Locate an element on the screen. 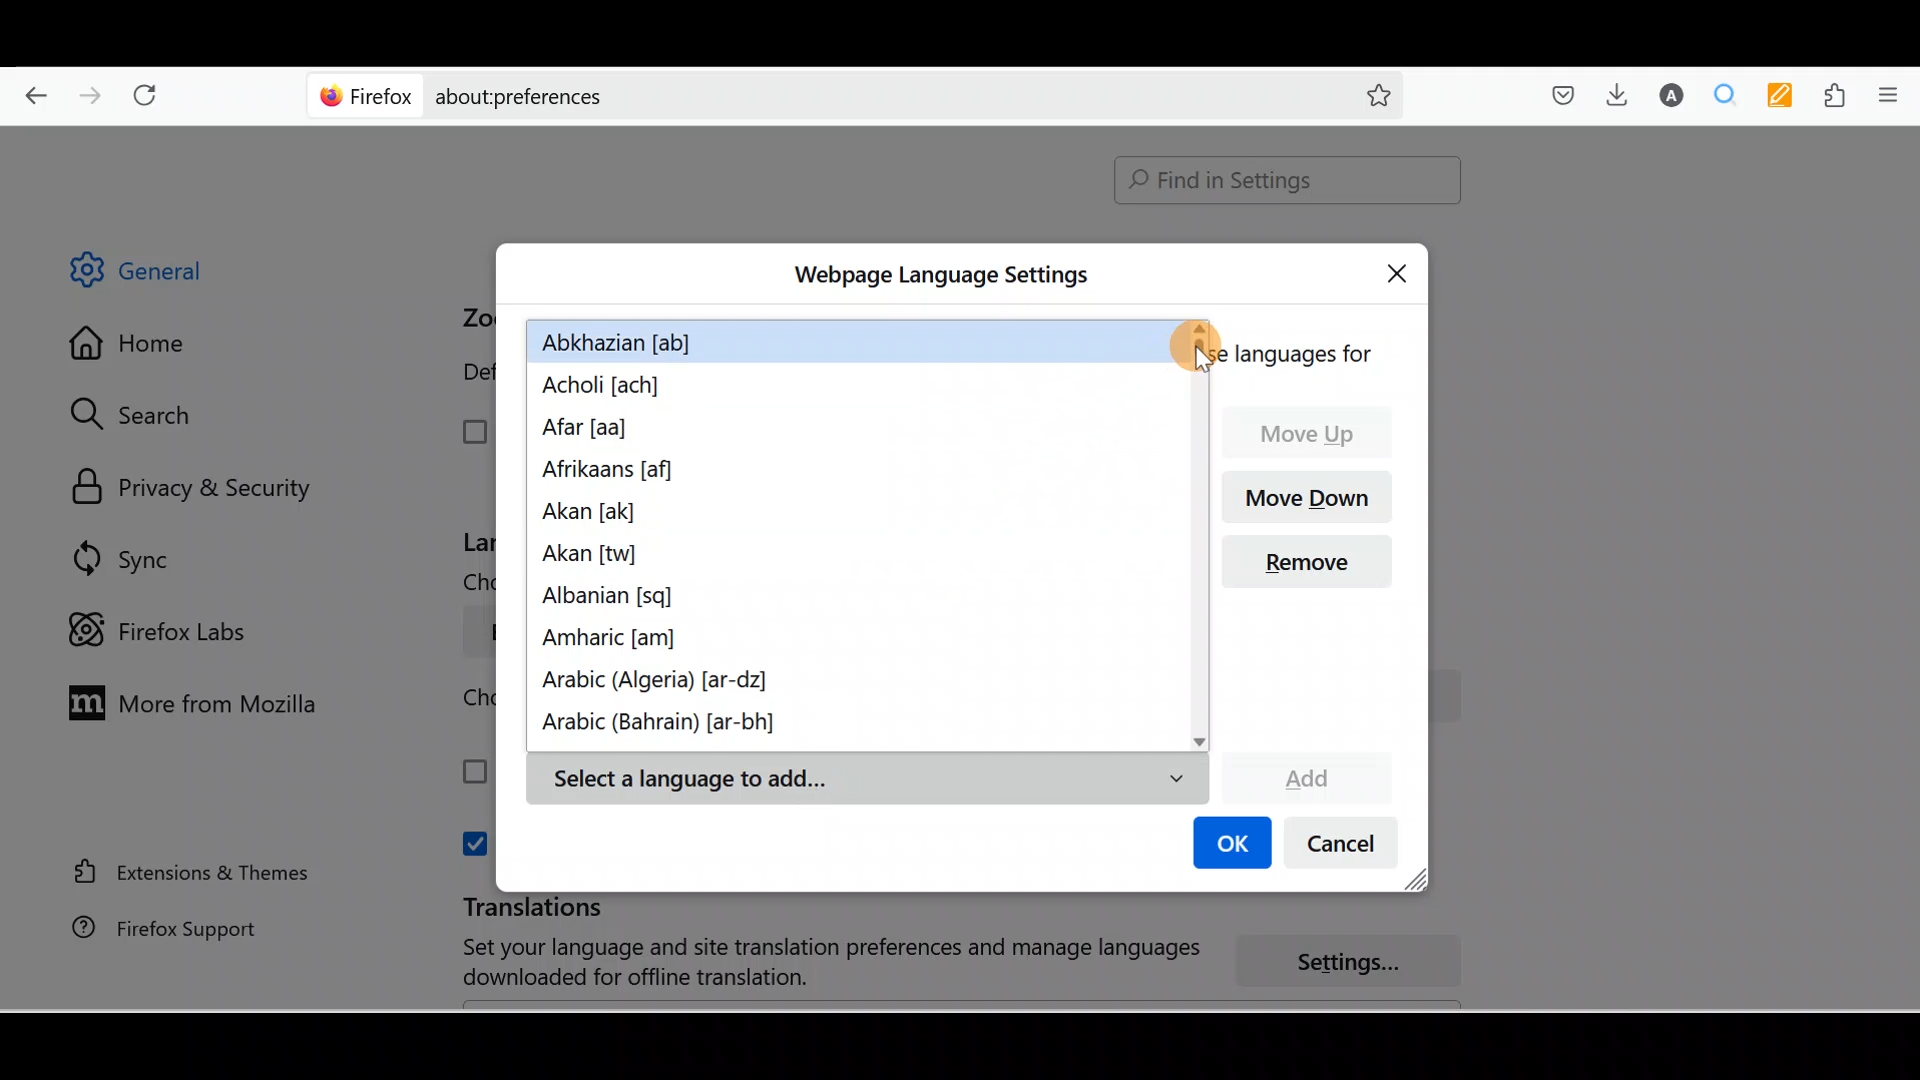 The width and height of the screenshot is (1920, 1080). OK is located at coordinates (1229, 845).